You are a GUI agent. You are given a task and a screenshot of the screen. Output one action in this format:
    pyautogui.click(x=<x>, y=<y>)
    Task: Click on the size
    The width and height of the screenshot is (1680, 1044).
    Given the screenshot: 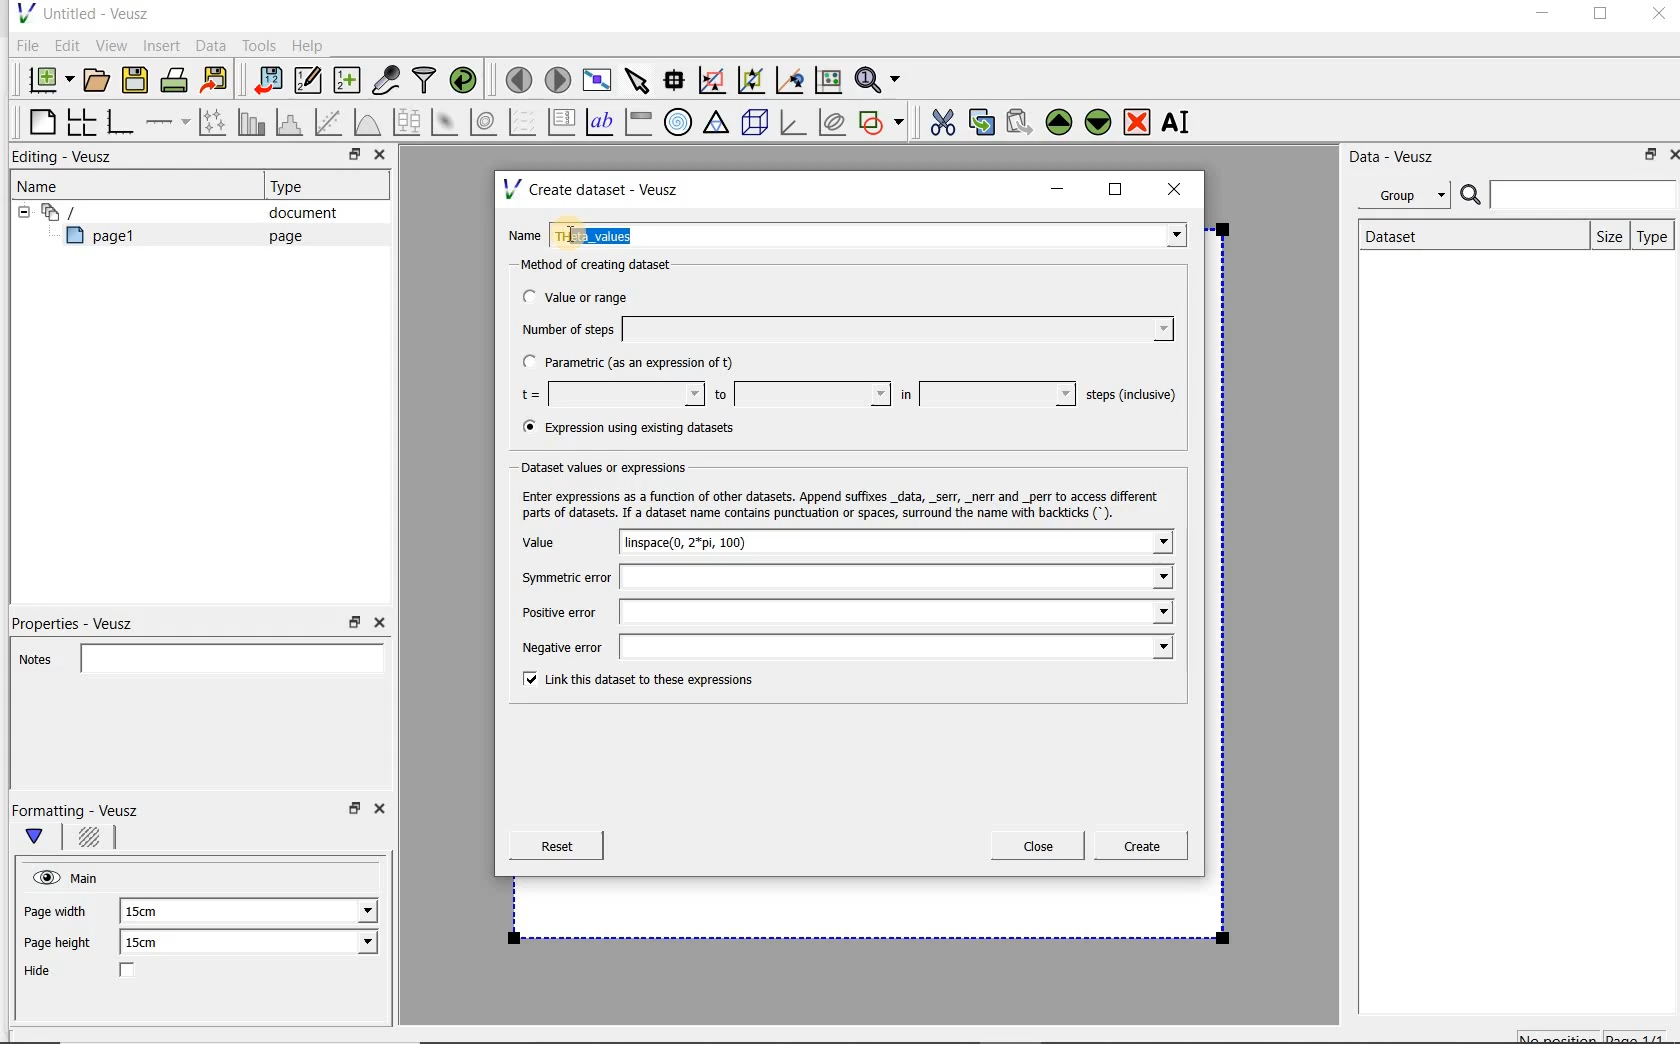 What is the action you would take?
    pyautogui.click(x=1605, y=234)
    